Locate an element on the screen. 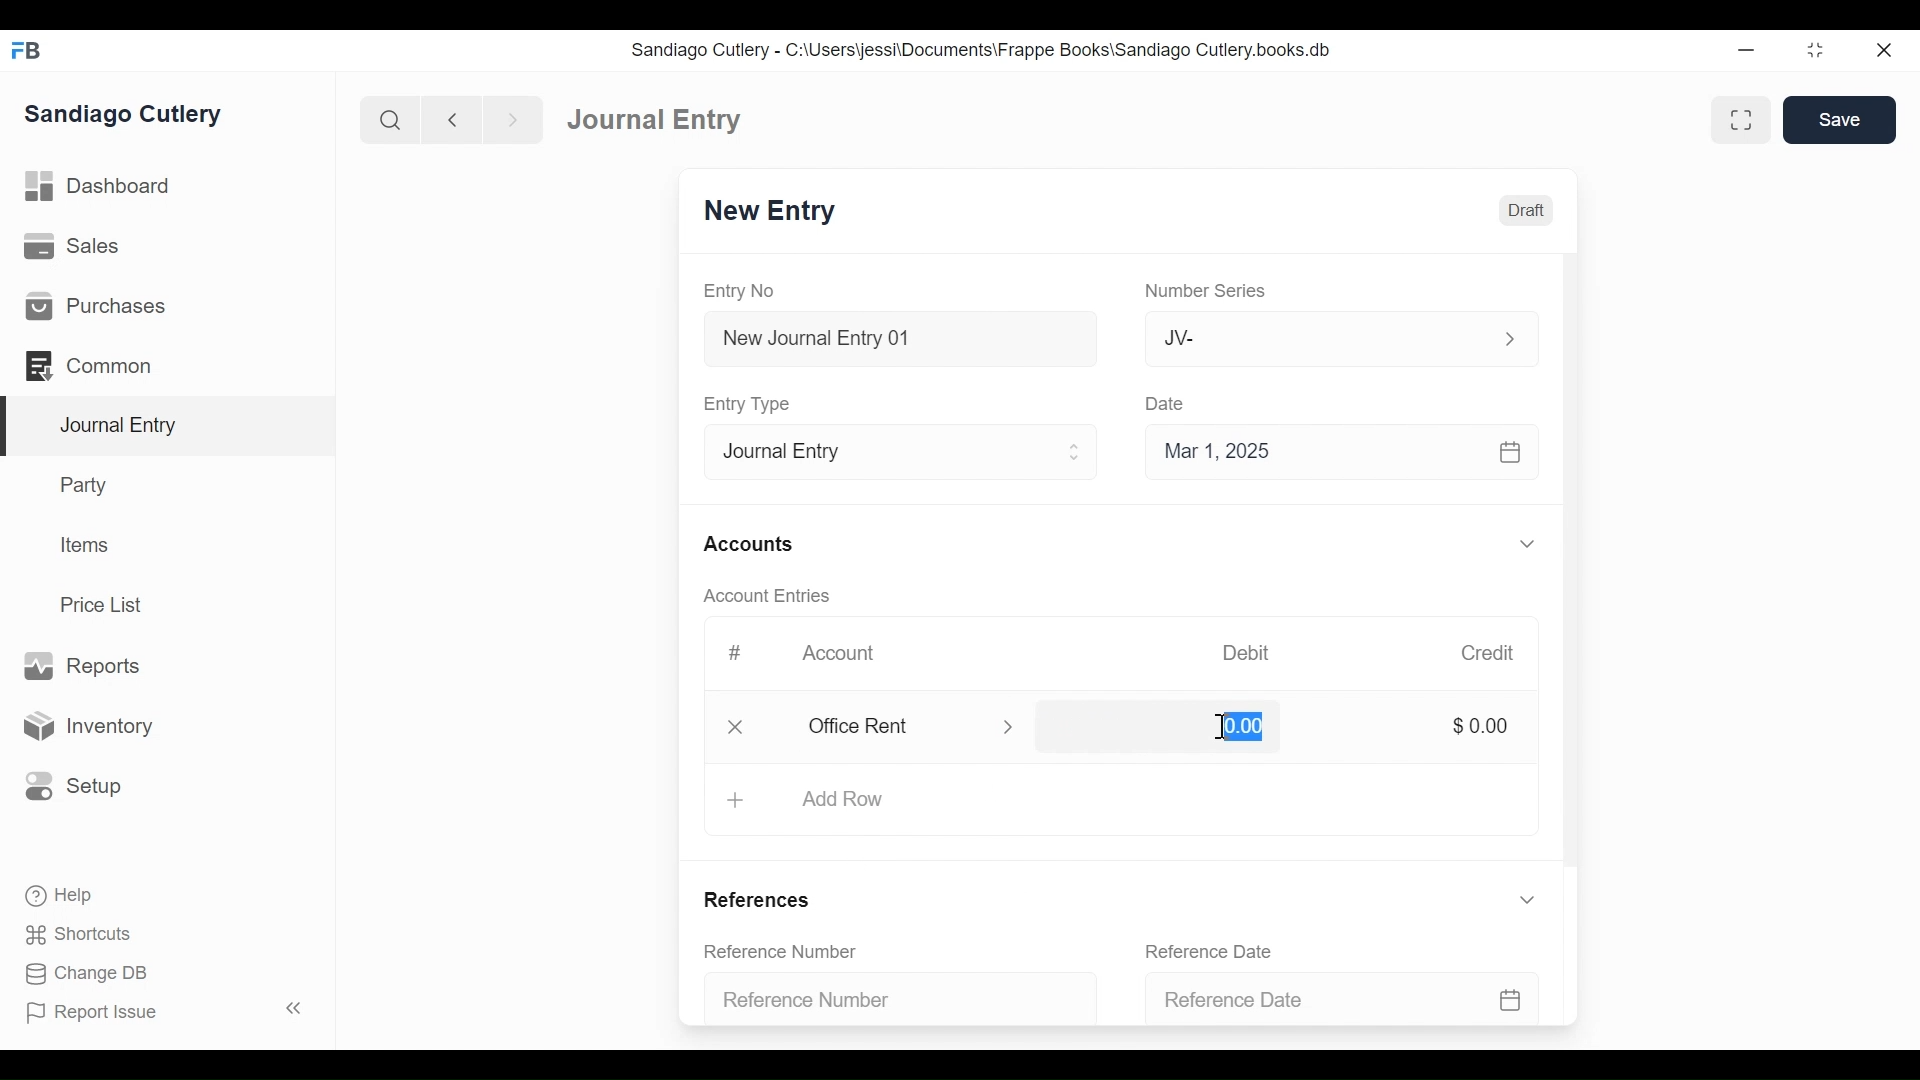 The width and height of the screenshot is (1920, 1080). toggle between form and full width is located at coordinates (1745, 121).